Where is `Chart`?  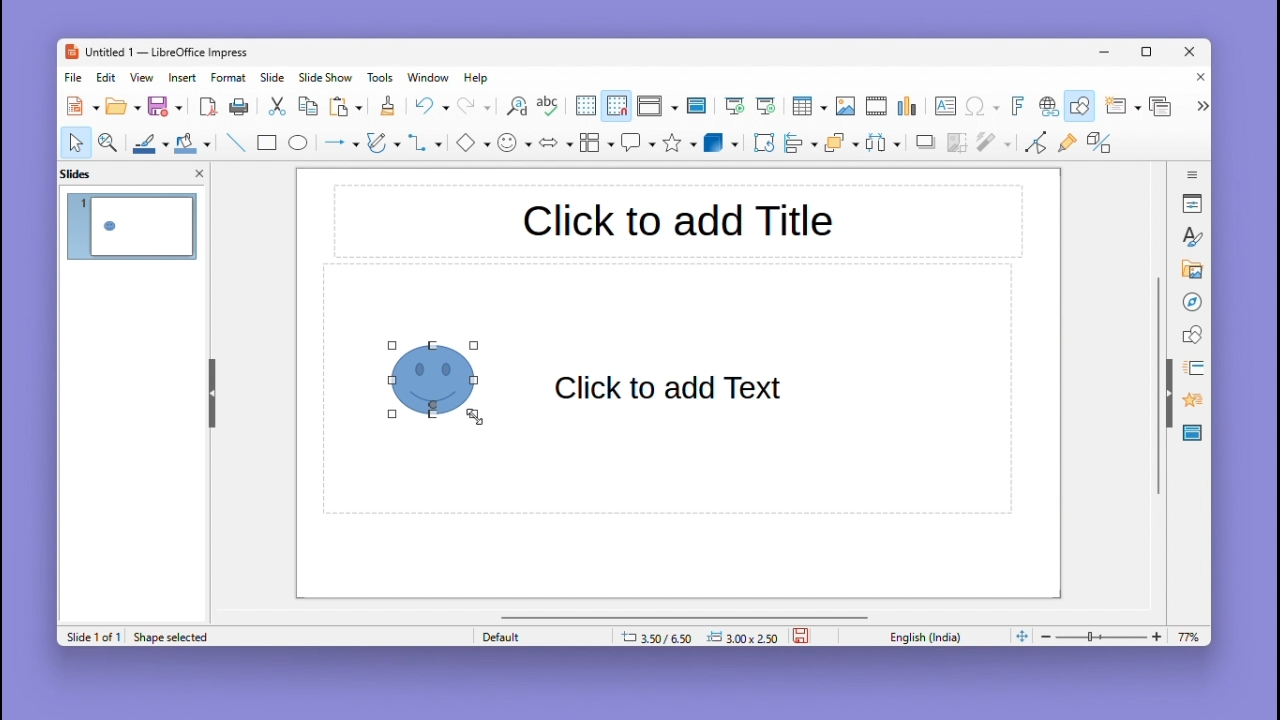 Chart is located at coordinates (909, 107).